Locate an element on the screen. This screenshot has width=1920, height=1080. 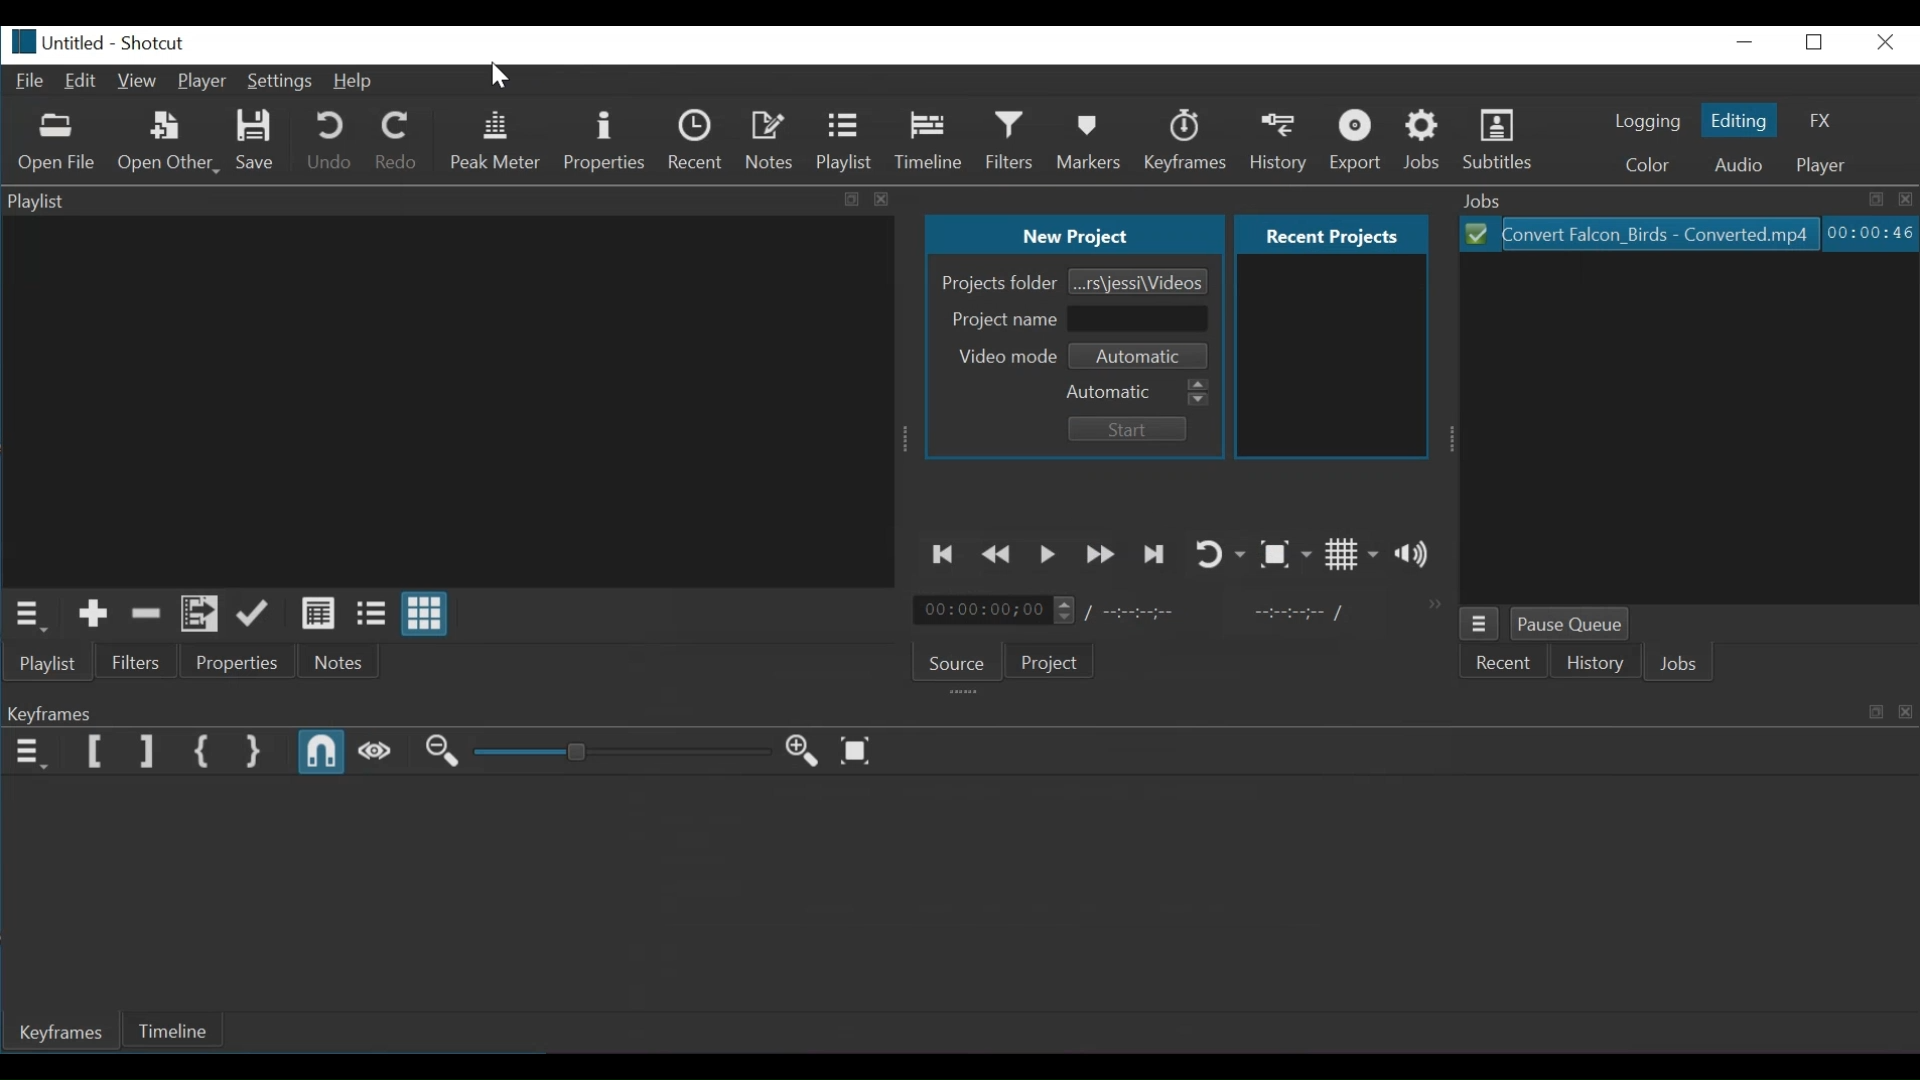
Notes is located at coordinates (338, 661).